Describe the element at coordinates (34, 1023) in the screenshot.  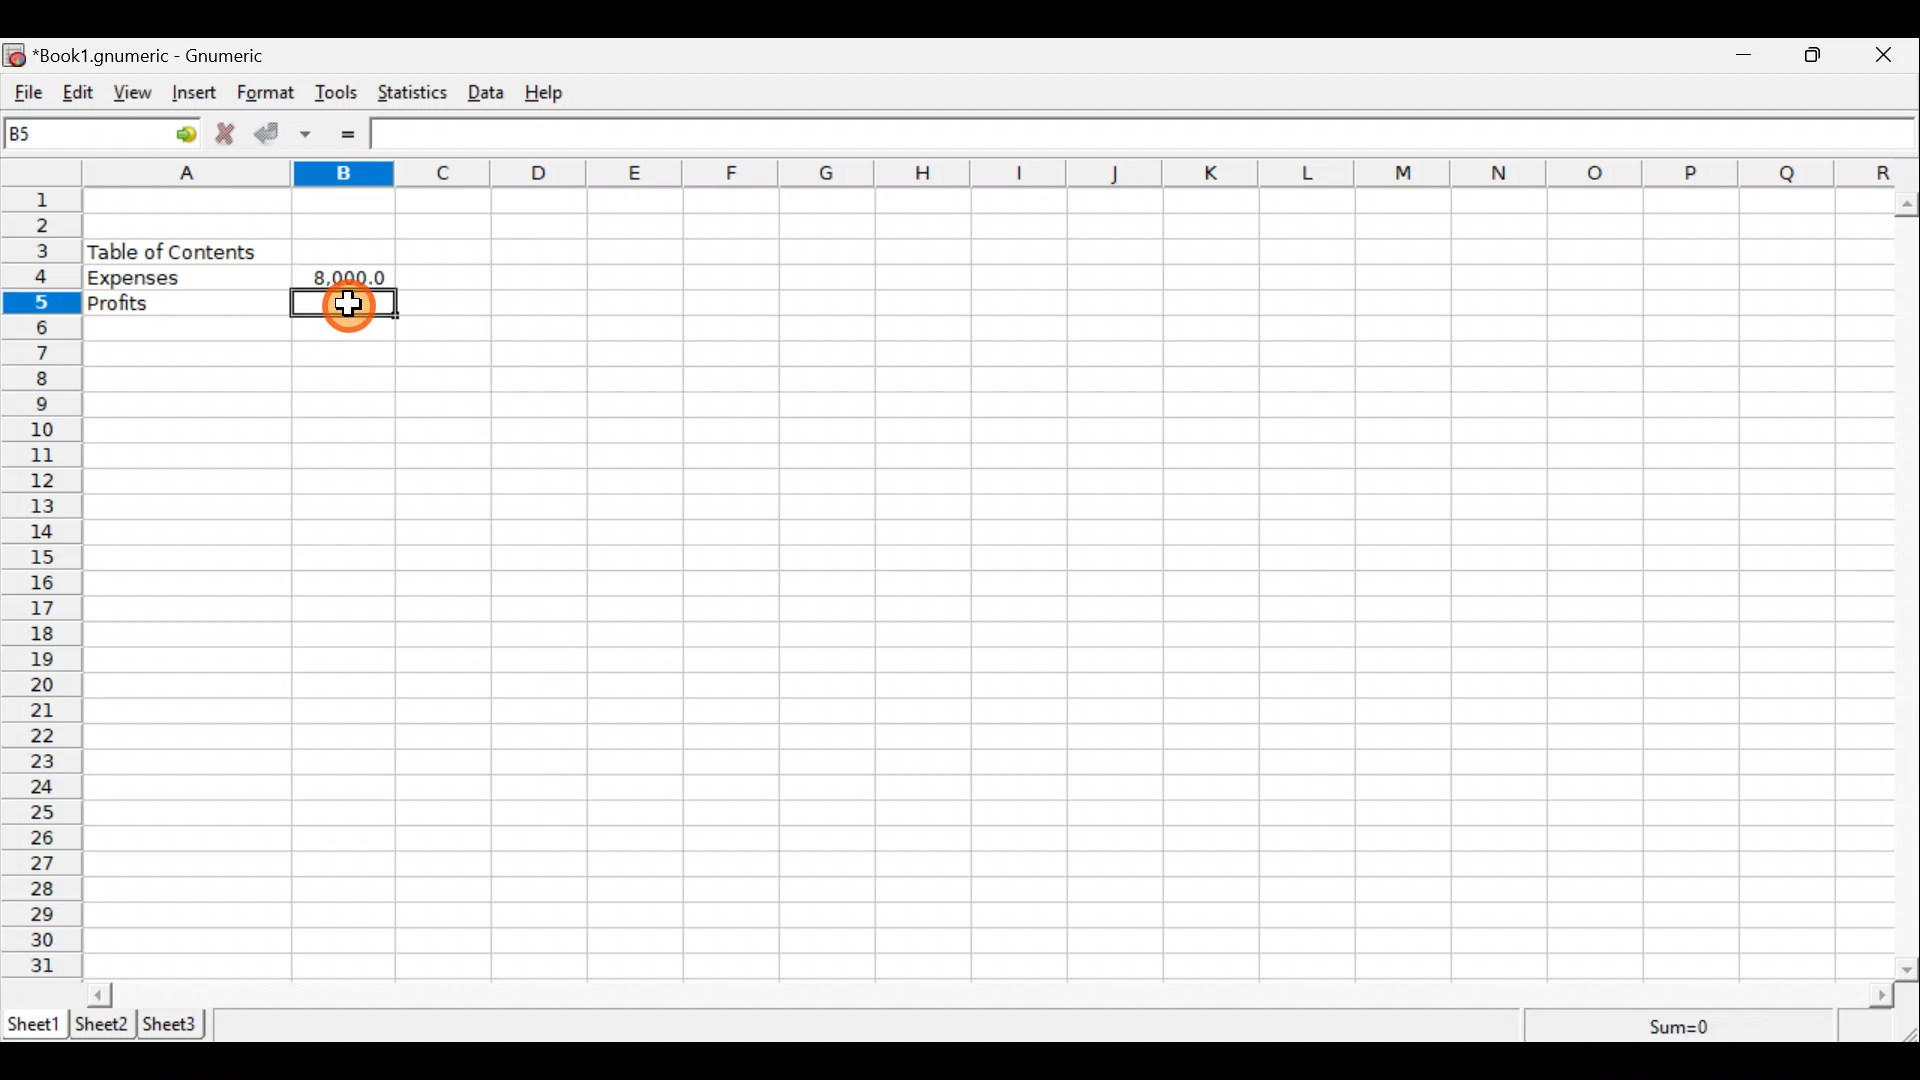
I see `Sheet 1` at that location.